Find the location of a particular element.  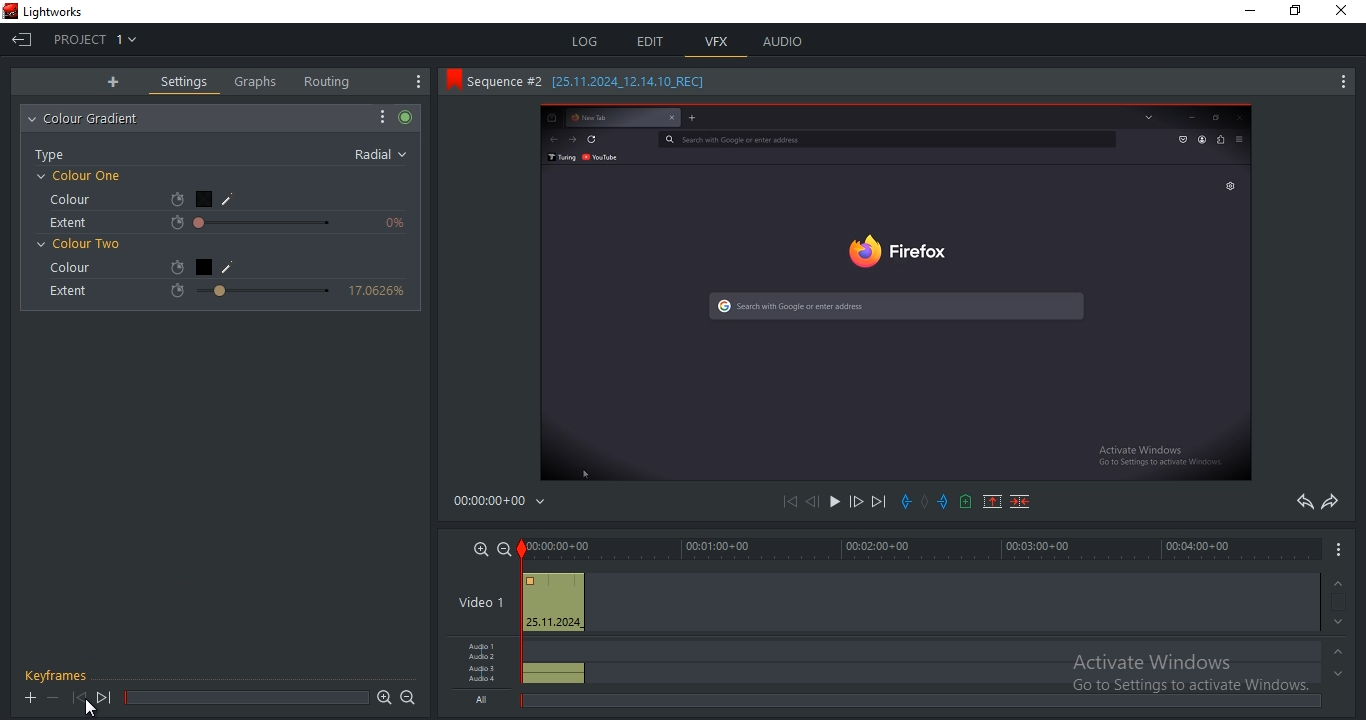

duration icon is located at coordinates (174, 224).